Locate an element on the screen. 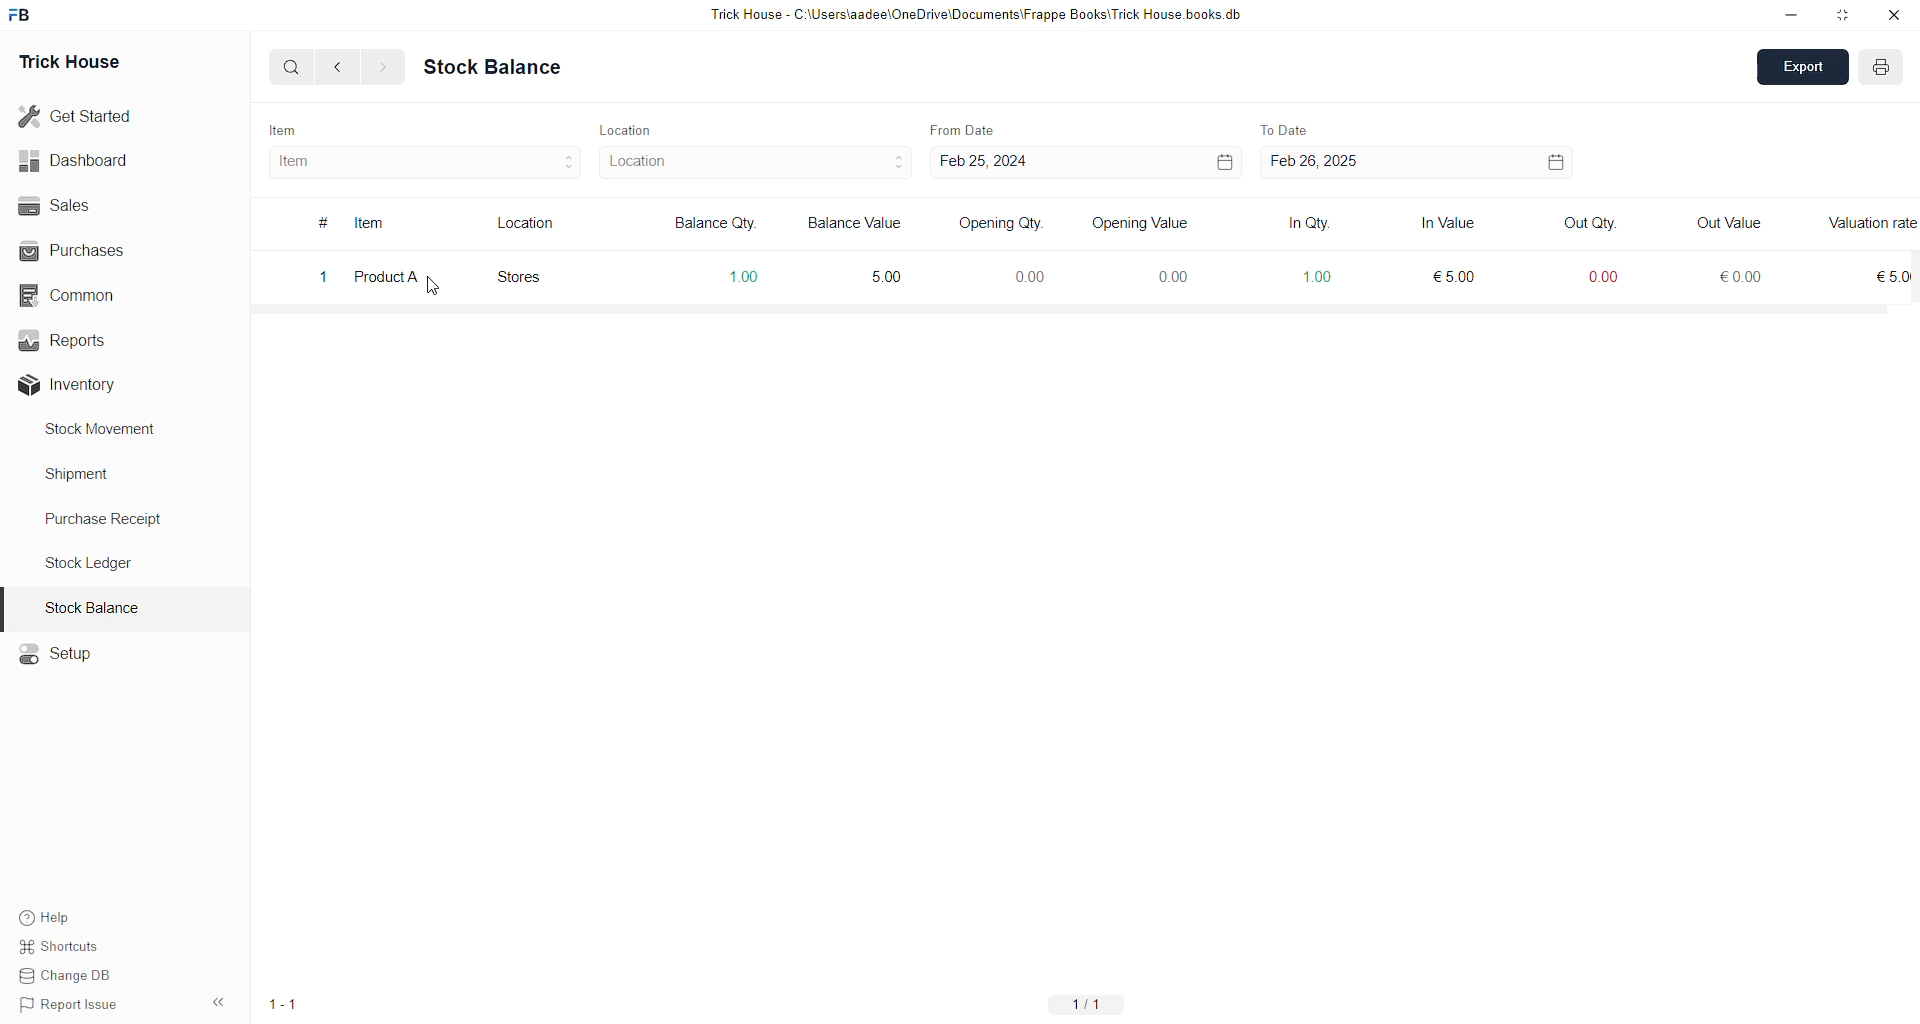 The image size is (1920, 1024). Frappe Books logo is located at coordinates (21, 18).